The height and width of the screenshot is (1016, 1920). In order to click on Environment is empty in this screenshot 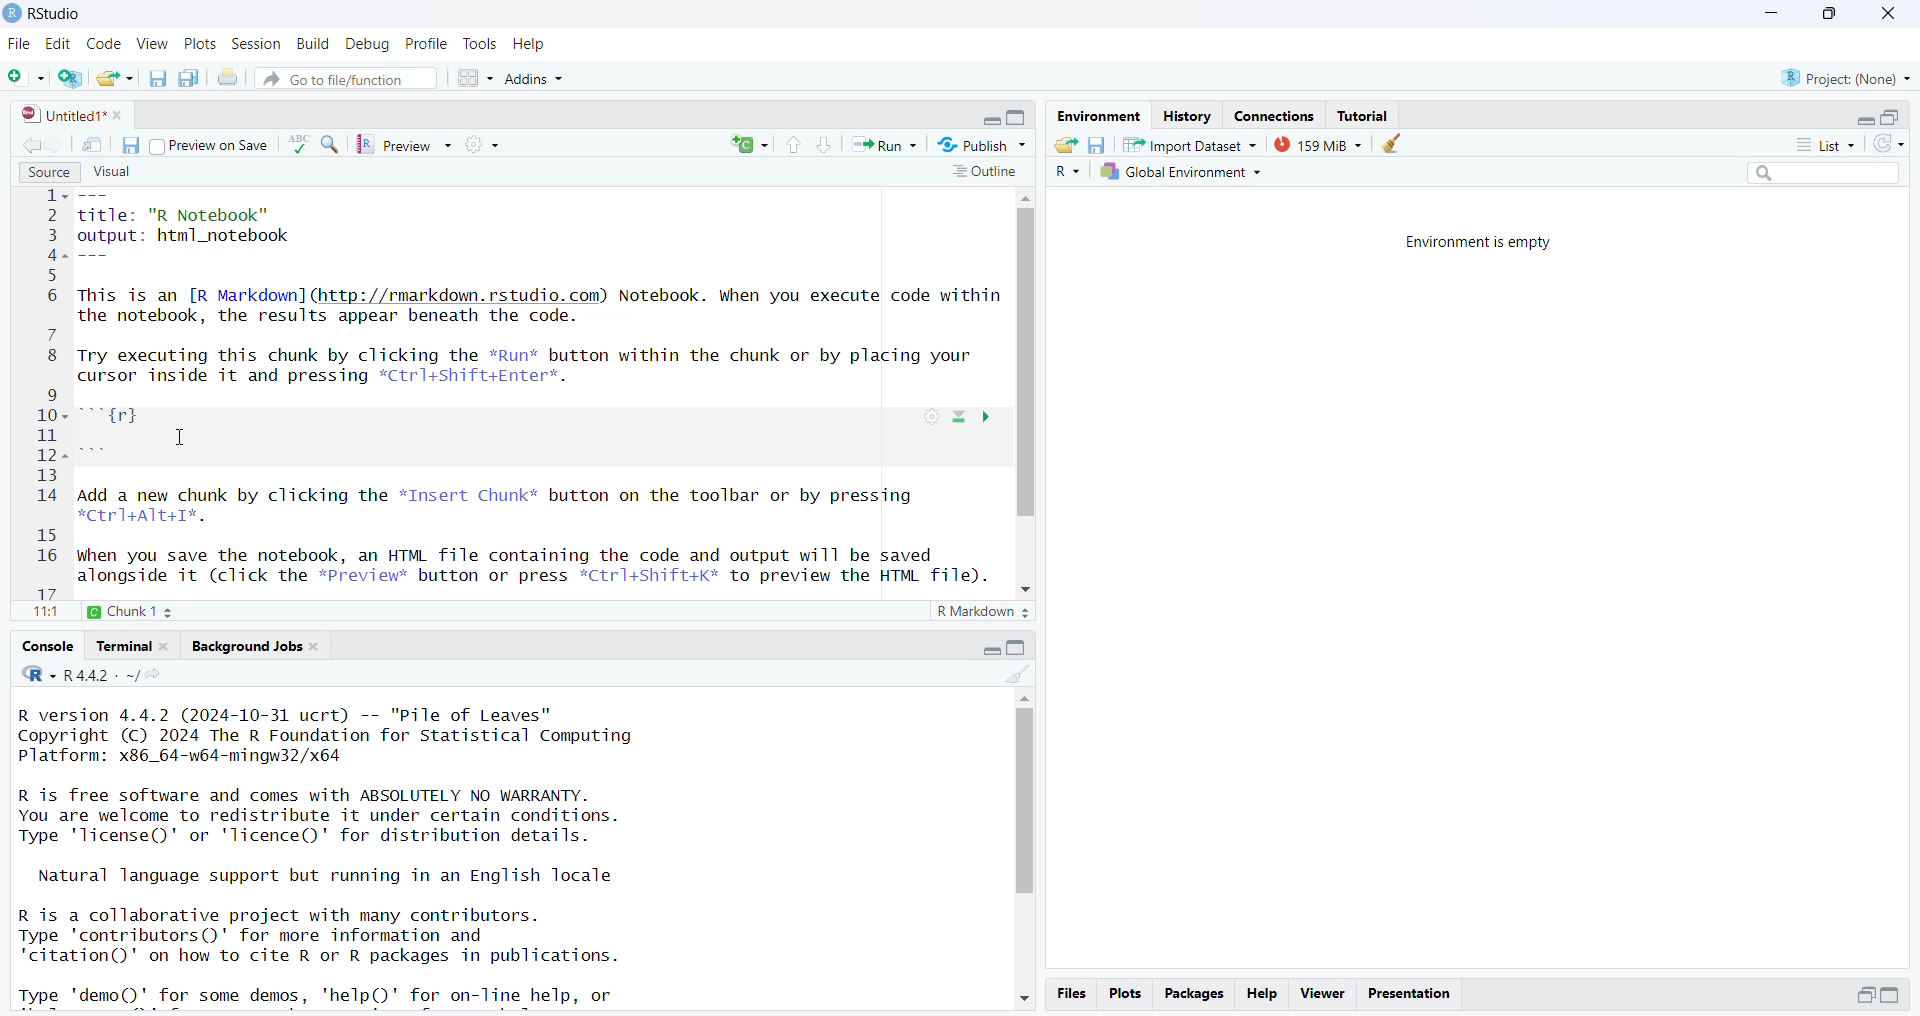, I will do `click(1485, 242)`.